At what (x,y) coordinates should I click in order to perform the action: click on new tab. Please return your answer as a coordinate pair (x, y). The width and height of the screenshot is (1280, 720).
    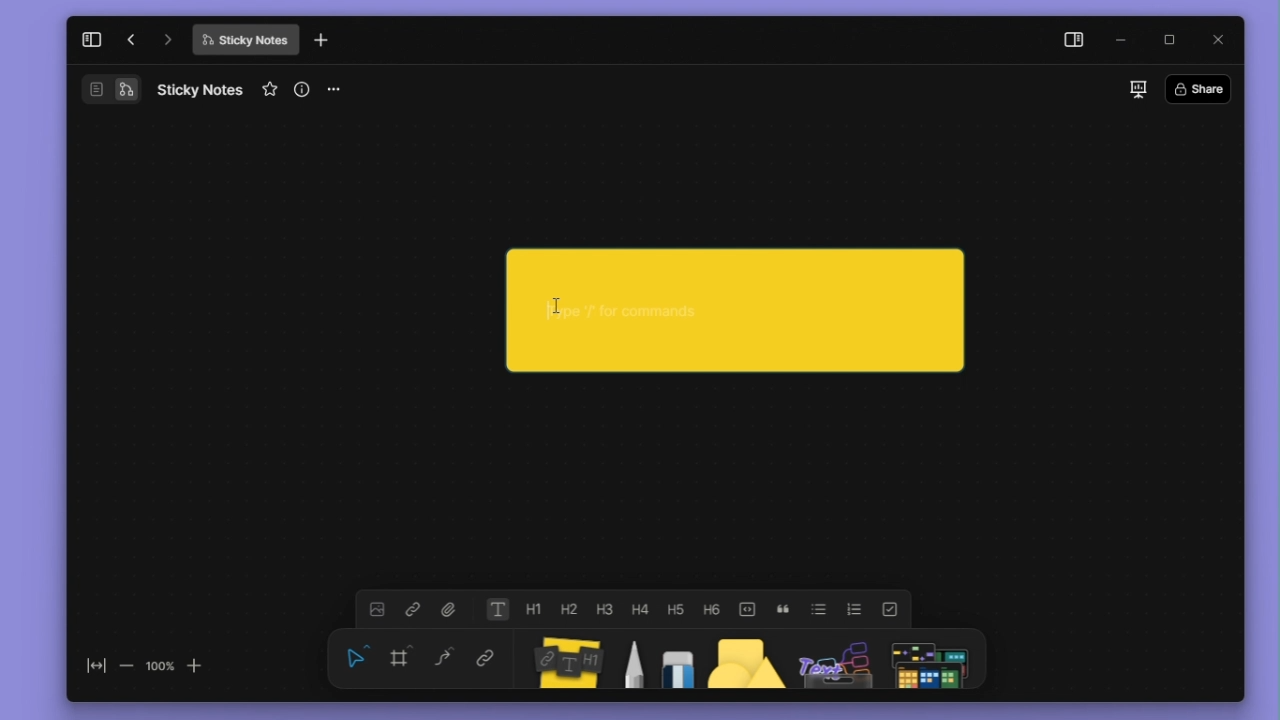
    Looking at the image, I should click on (330, 43).